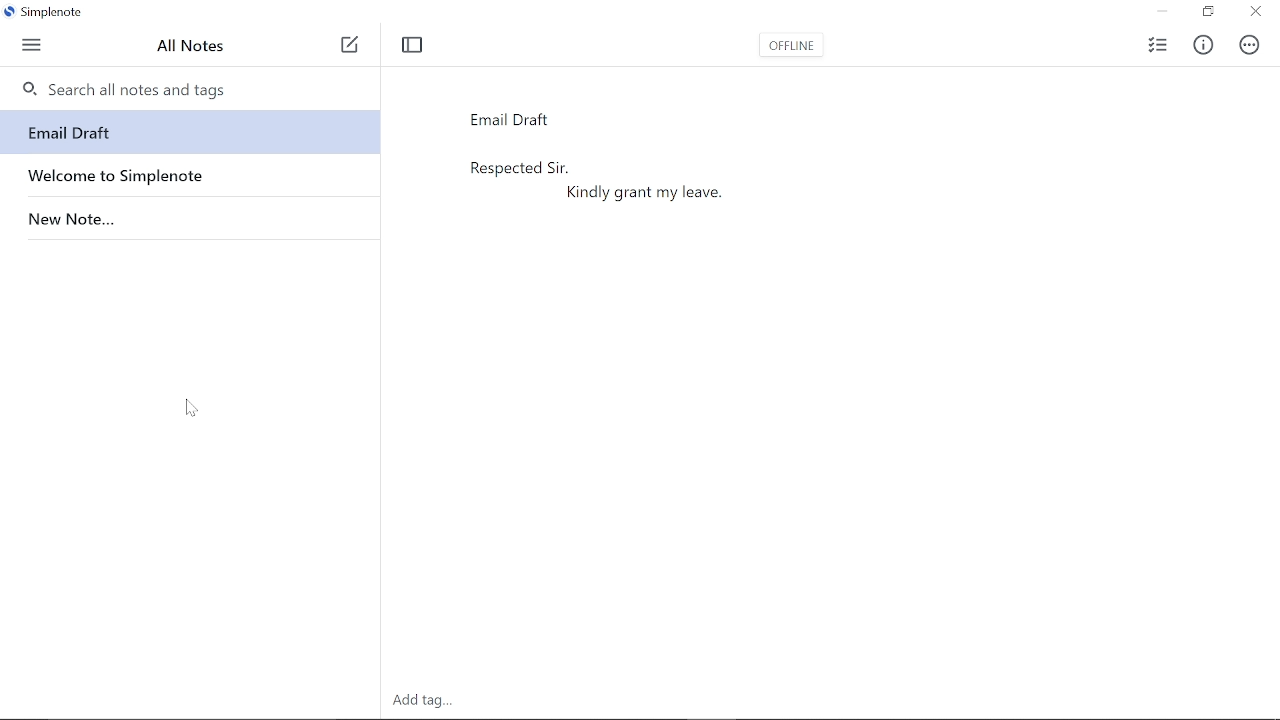  What do you see at coordinates (31, 46) in the screenshot?
I see `Menu` at bounding box center [31, 46].